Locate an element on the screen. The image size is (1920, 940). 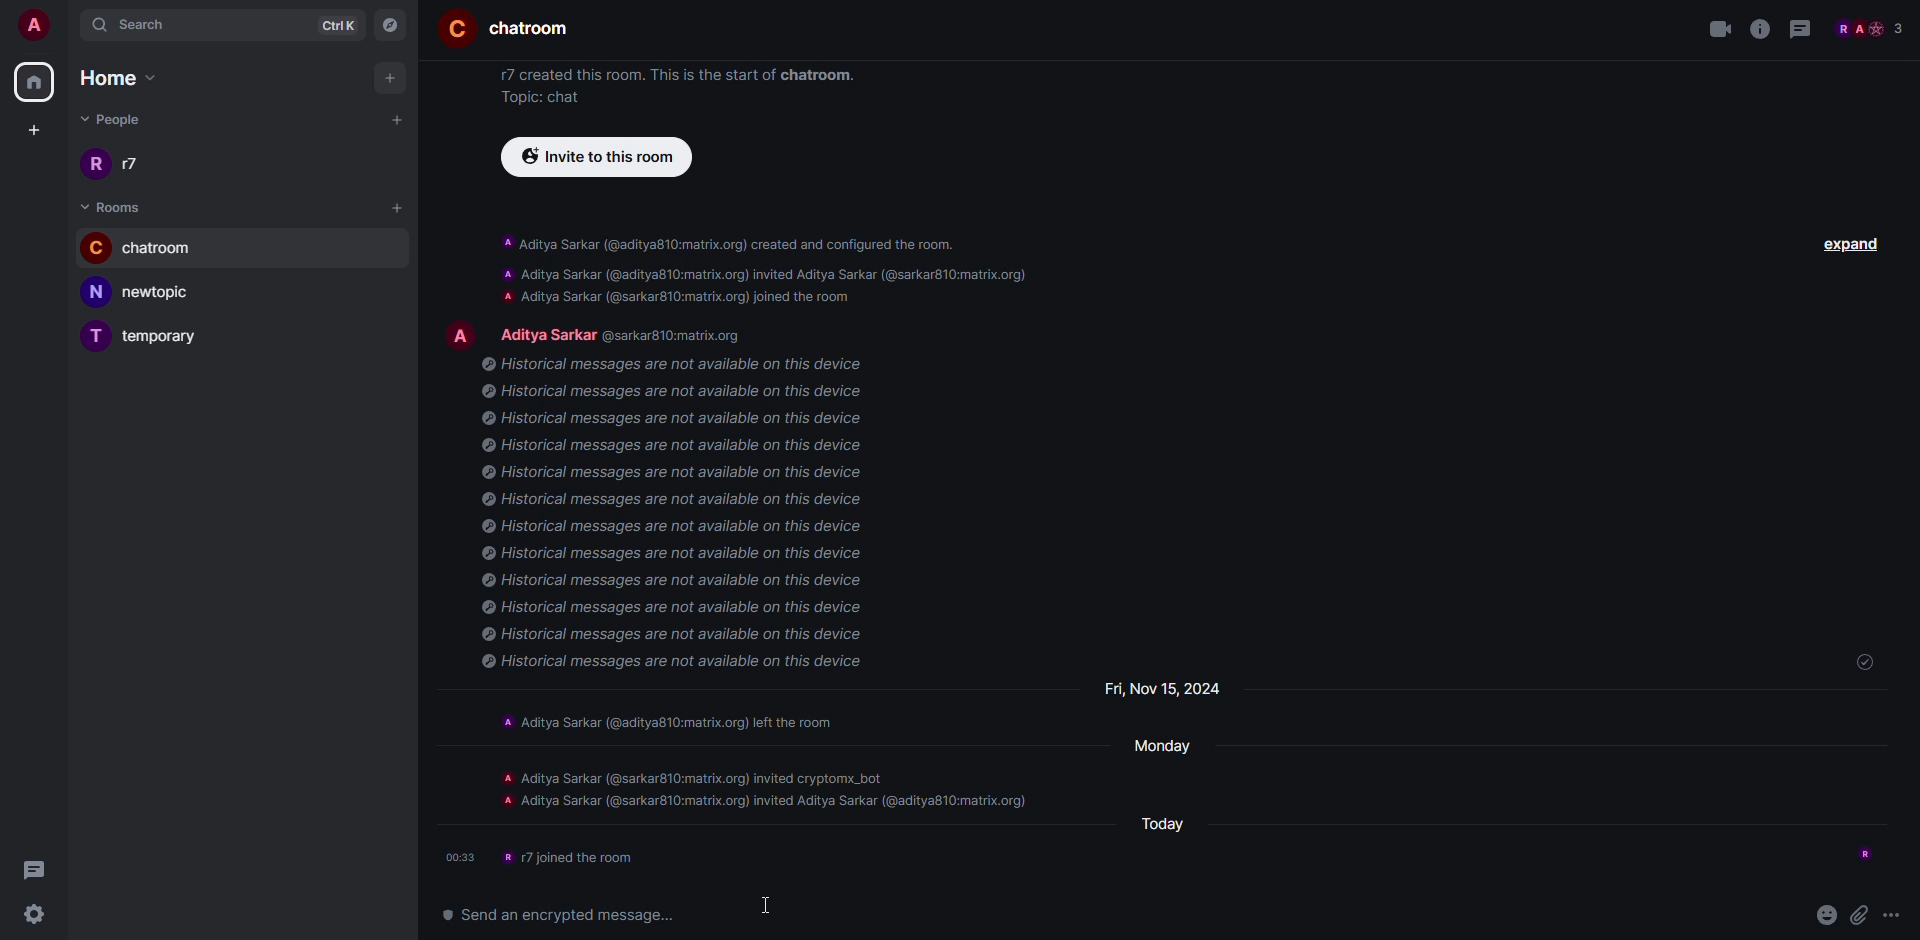
bell is located at coordinates (398, 246).